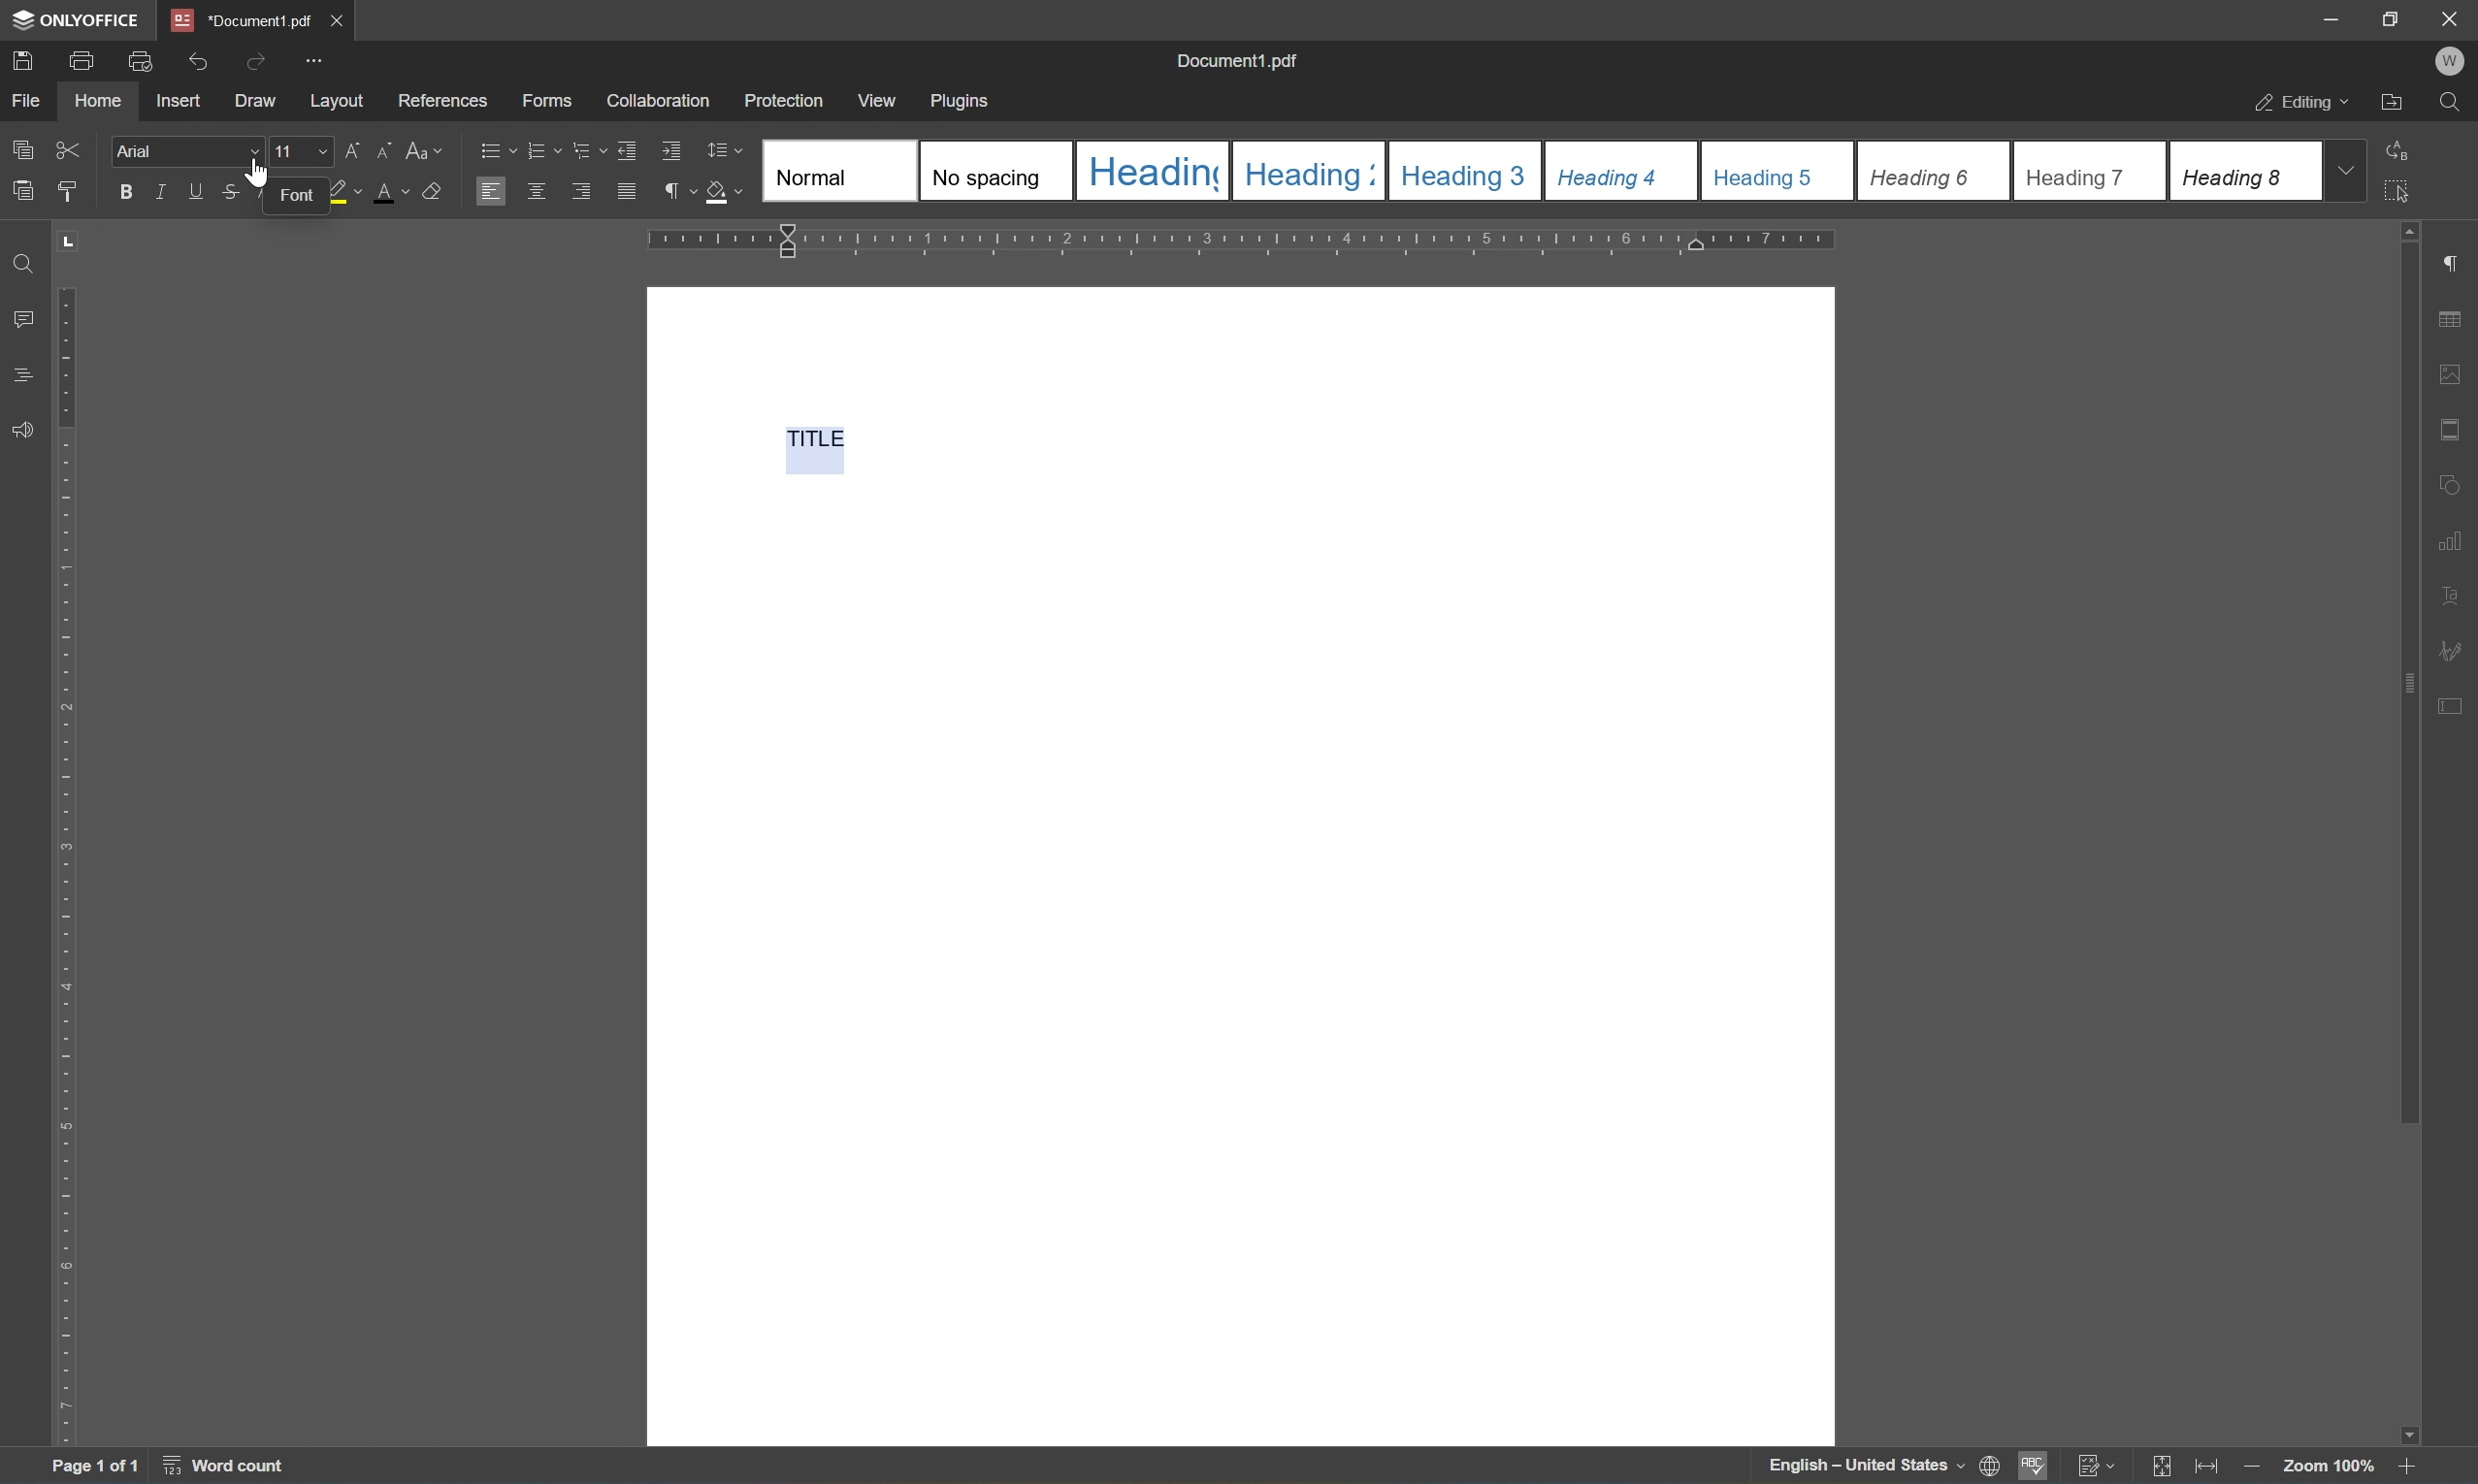 This screenshot has height=1484, width=2478. Describe the element at coordinates (2097, 1467) in the screenshot. I see `track changes` at that location.